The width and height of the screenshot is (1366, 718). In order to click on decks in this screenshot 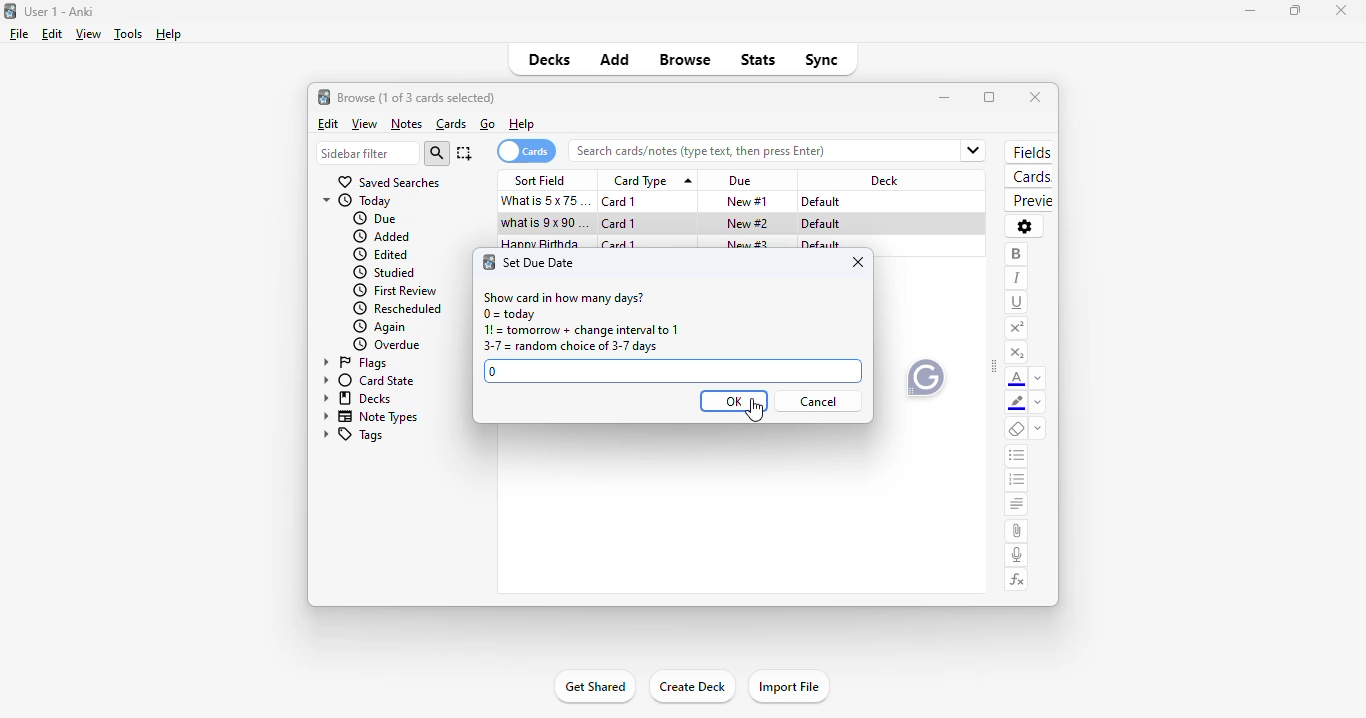, I will do `click(550, 59)`.